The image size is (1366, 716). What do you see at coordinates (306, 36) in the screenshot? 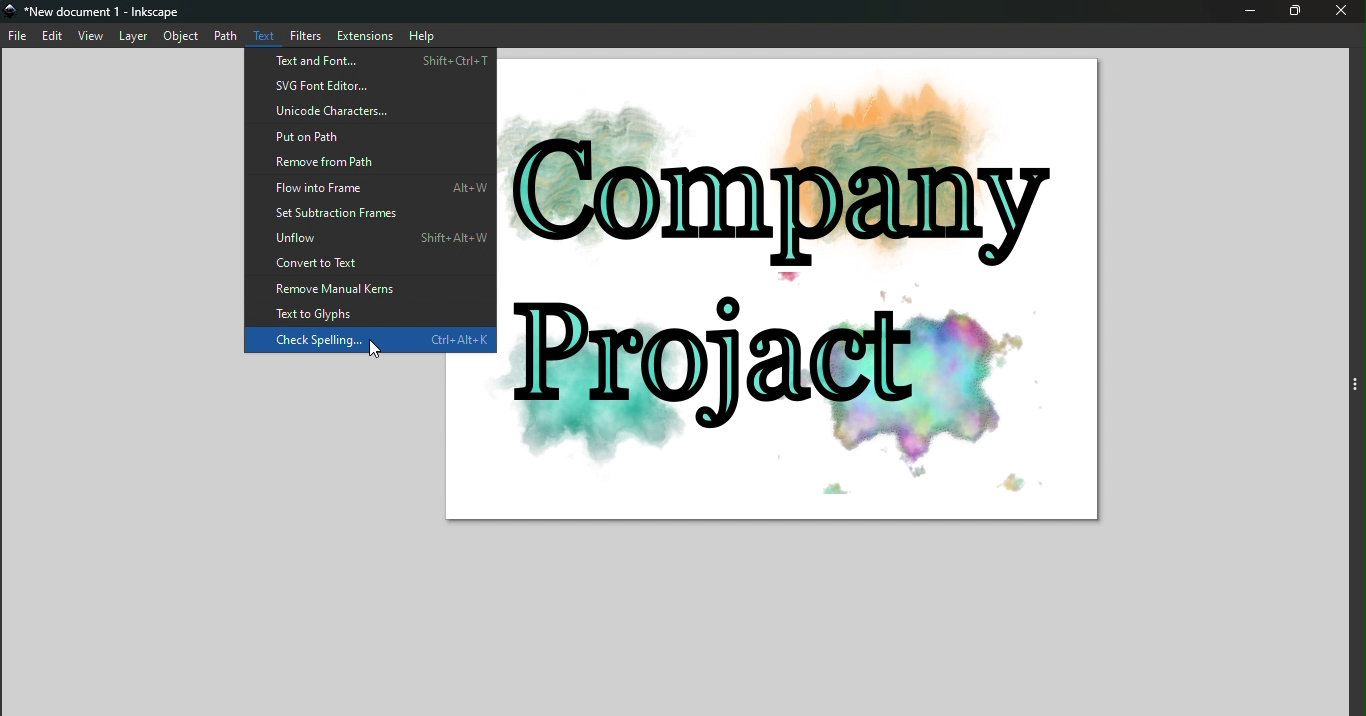
I see `filters` at bounding box center [306, 36].